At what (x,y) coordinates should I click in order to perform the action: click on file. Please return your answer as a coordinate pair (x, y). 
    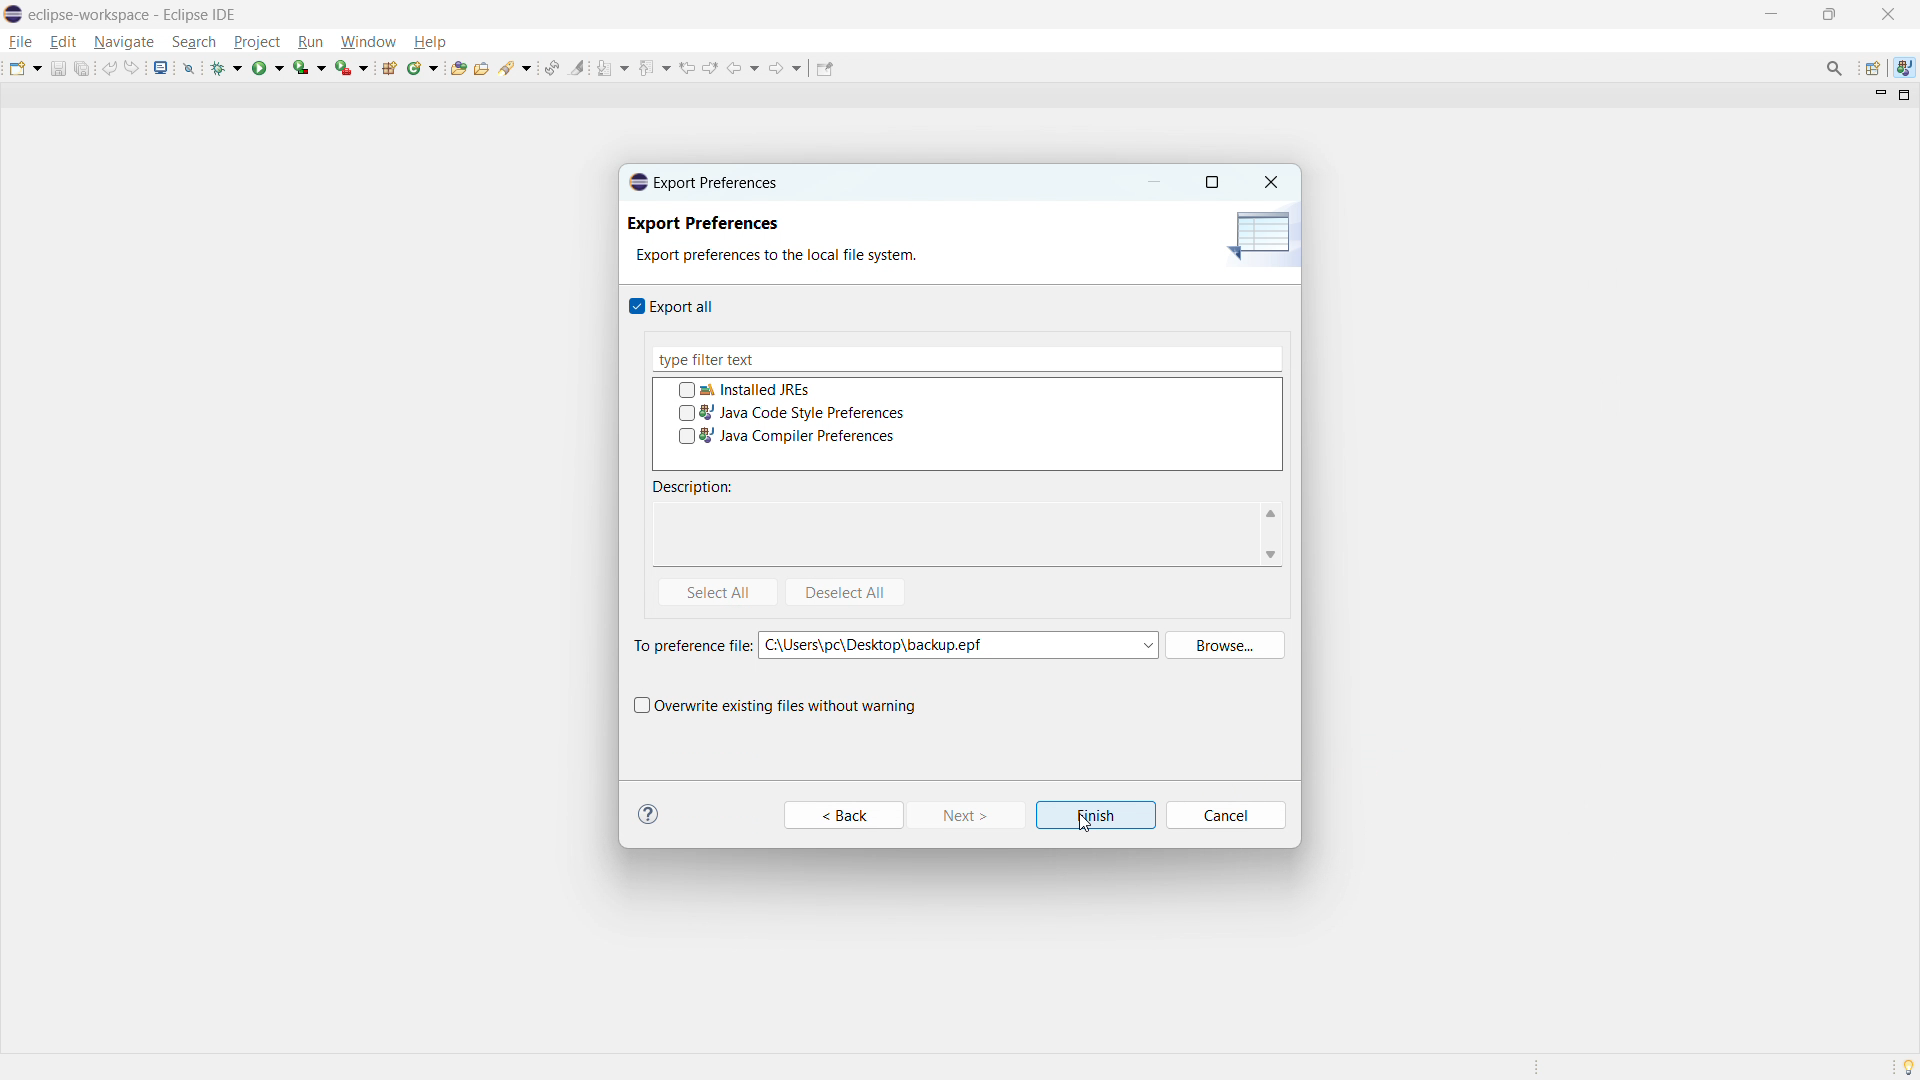
    Looking at the image, I should click on (22, 42).